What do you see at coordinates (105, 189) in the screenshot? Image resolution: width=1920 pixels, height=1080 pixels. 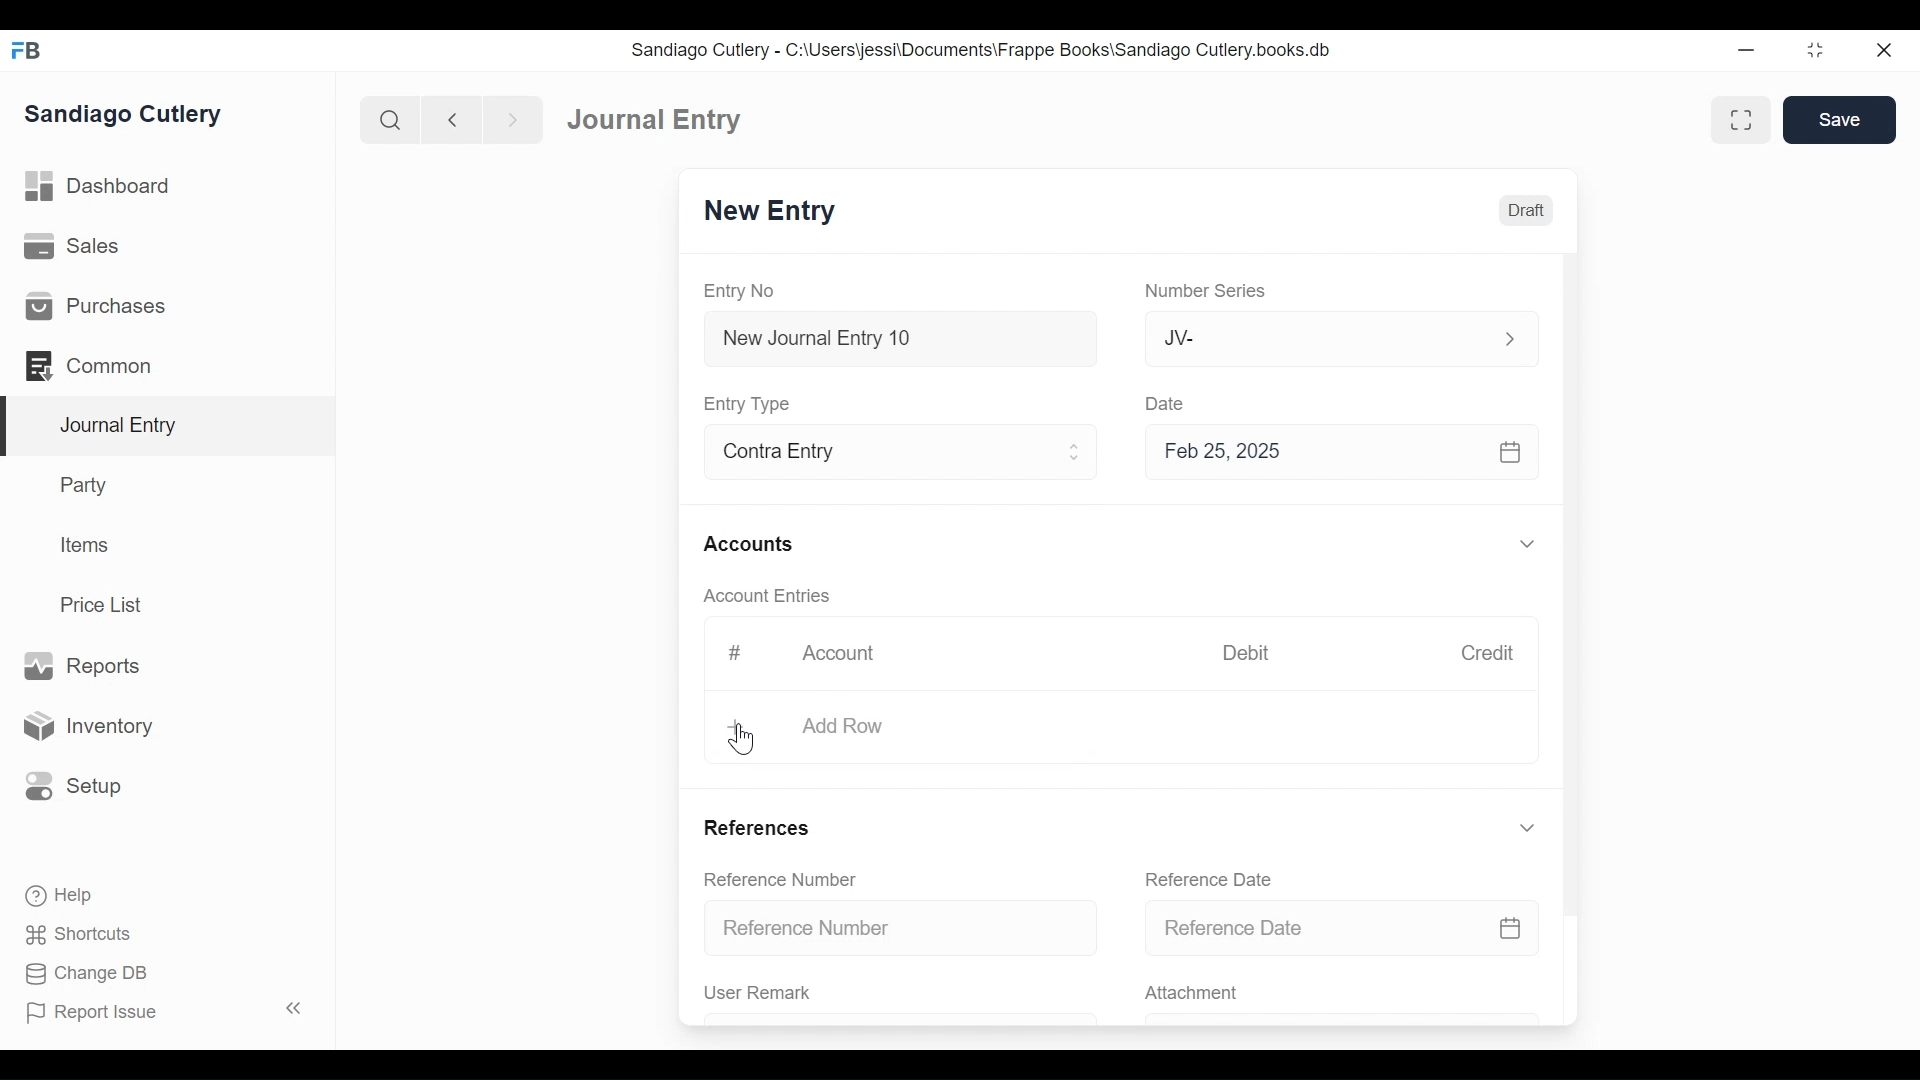 I see `Dashboard` at bounding box center [105, 189].